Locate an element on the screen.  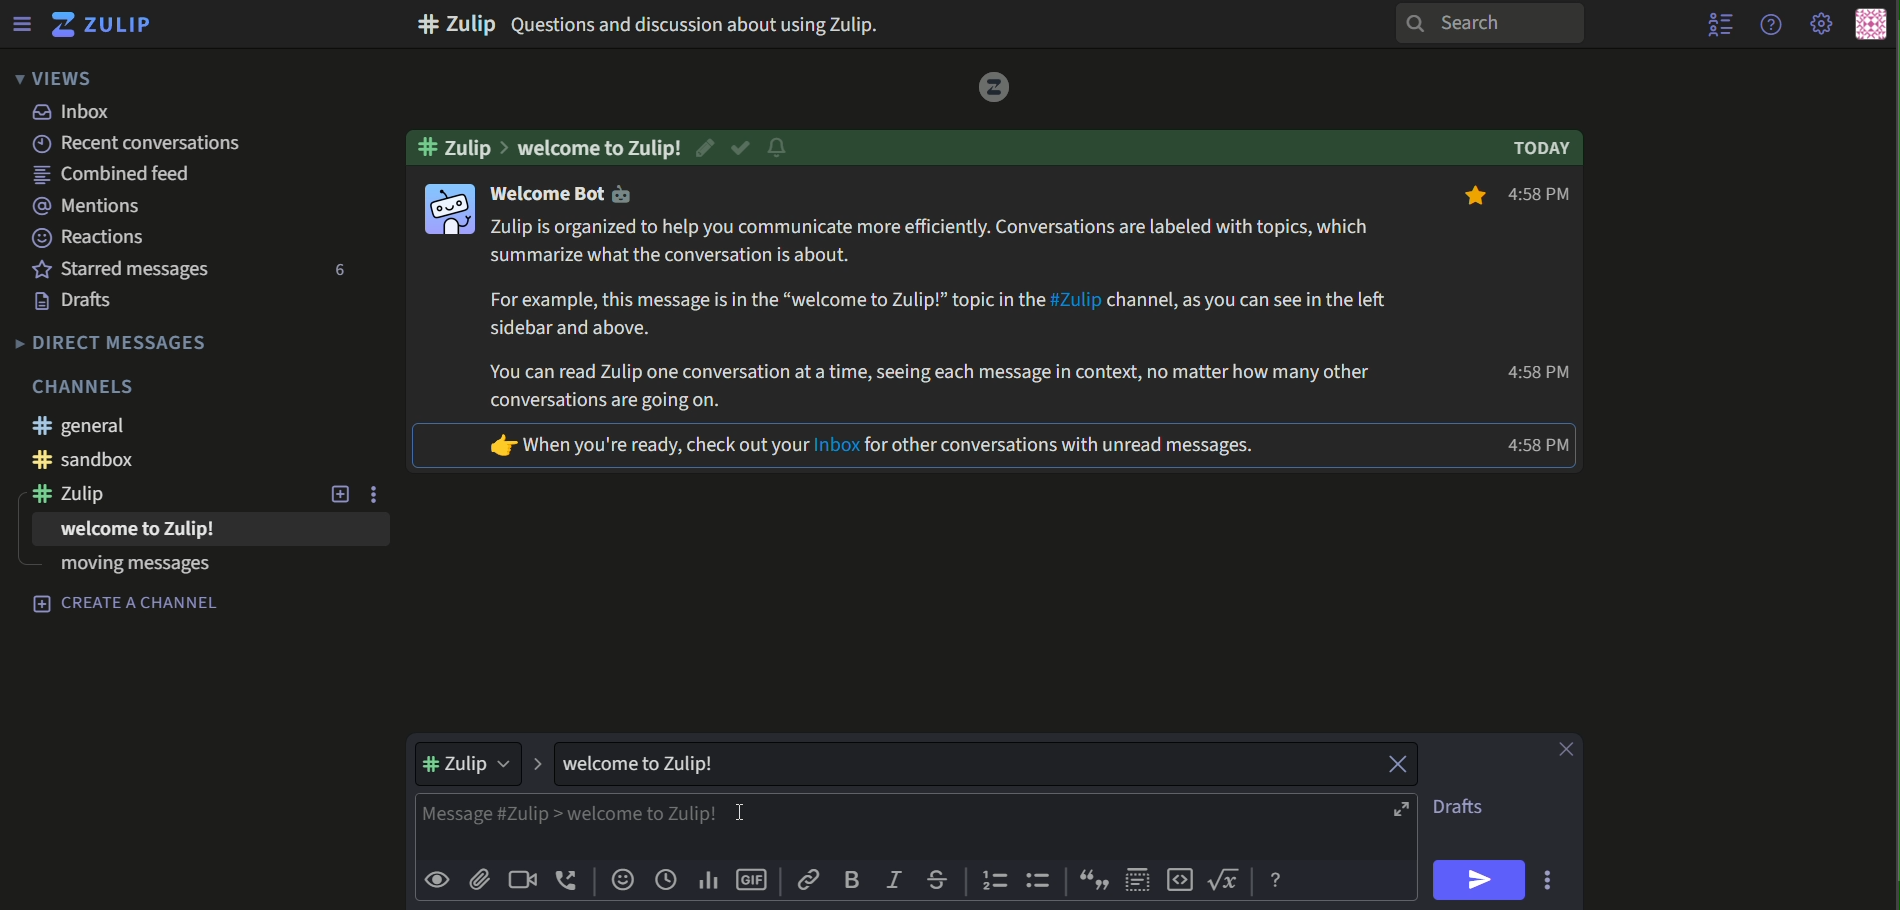
options is located at coordinates (381, 494).